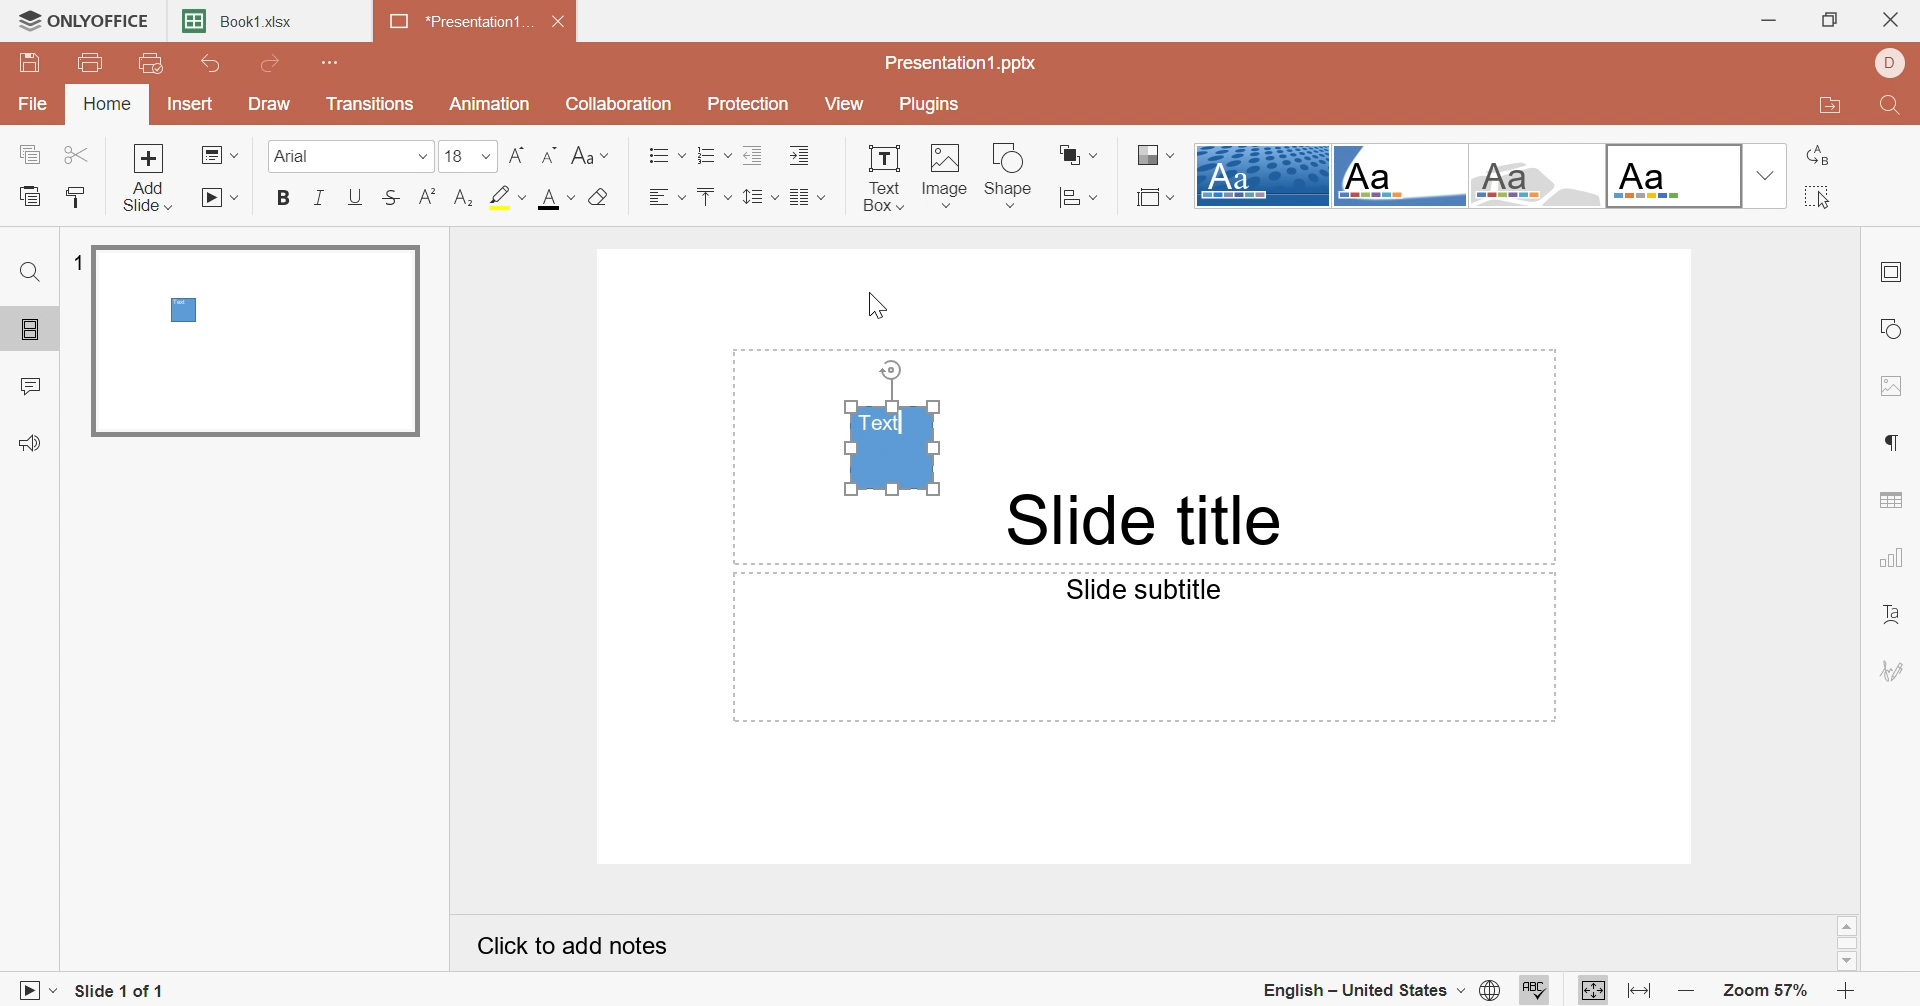  What do you see at coordinates (1153, 592) in the screenshot?
I see `Slide subtitle` at bounding box center [1153, 592].